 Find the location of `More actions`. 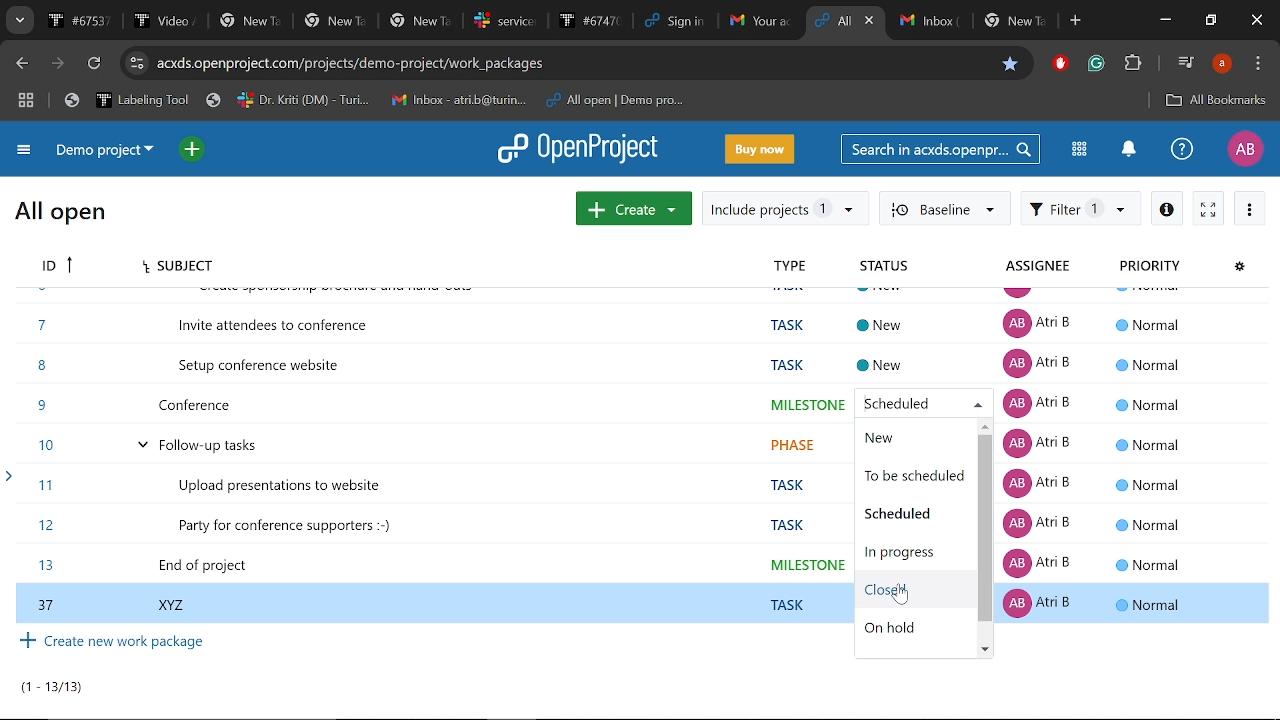

More actions is located at coordinates (1252, 208).